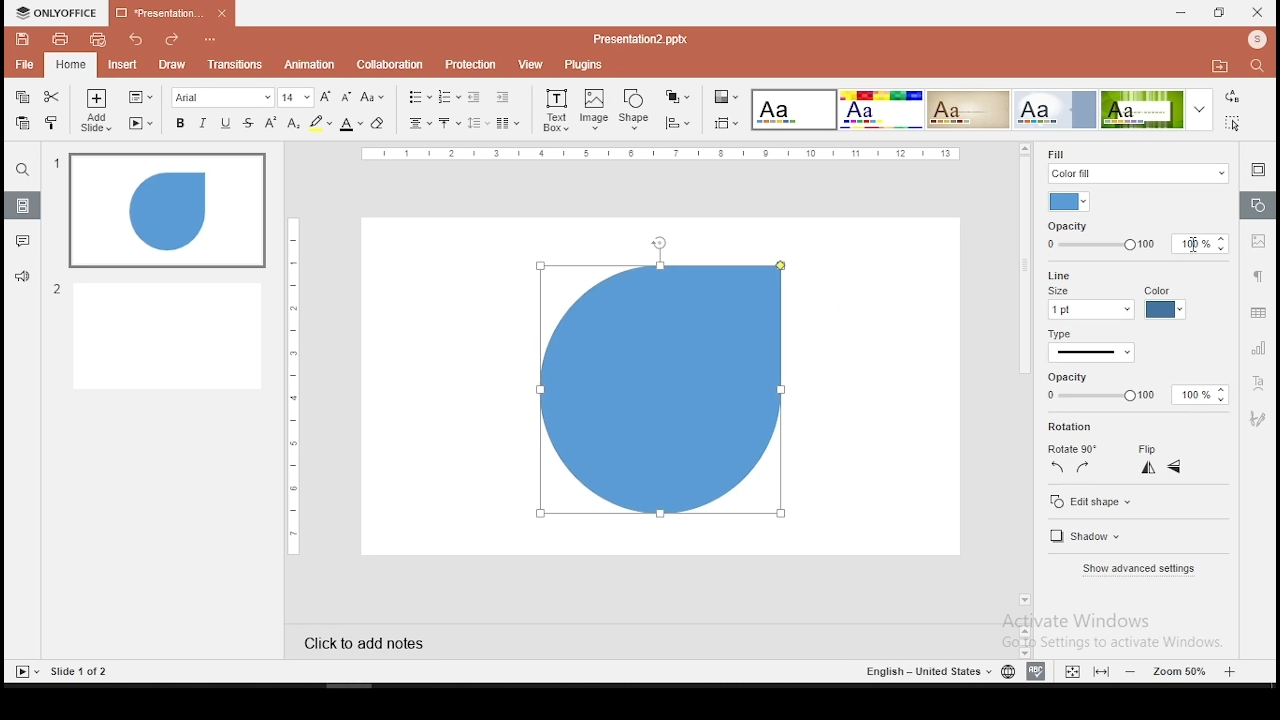 The image size is (1280, 720). What do you see at coordinates (1255, 39) in the screenshot?
I see `profile` at bounding box center [1255, 39].